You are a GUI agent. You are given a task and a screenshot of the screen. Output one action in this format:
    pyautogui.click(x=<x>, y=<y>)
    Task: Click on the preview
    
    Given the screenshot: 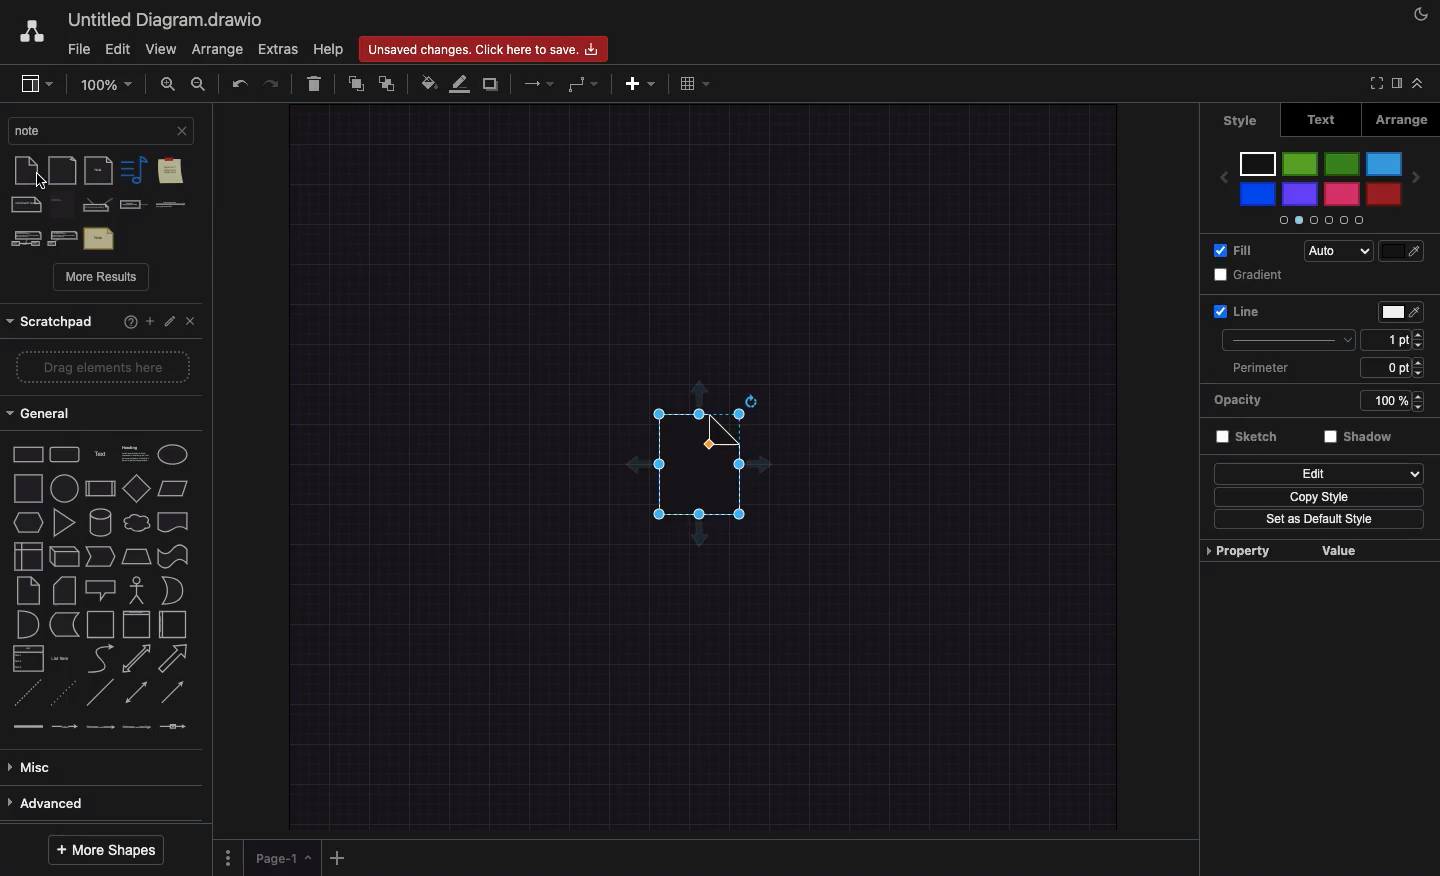 What is the action you would take?
    pyautogui.click(x=1222, y=177)
    